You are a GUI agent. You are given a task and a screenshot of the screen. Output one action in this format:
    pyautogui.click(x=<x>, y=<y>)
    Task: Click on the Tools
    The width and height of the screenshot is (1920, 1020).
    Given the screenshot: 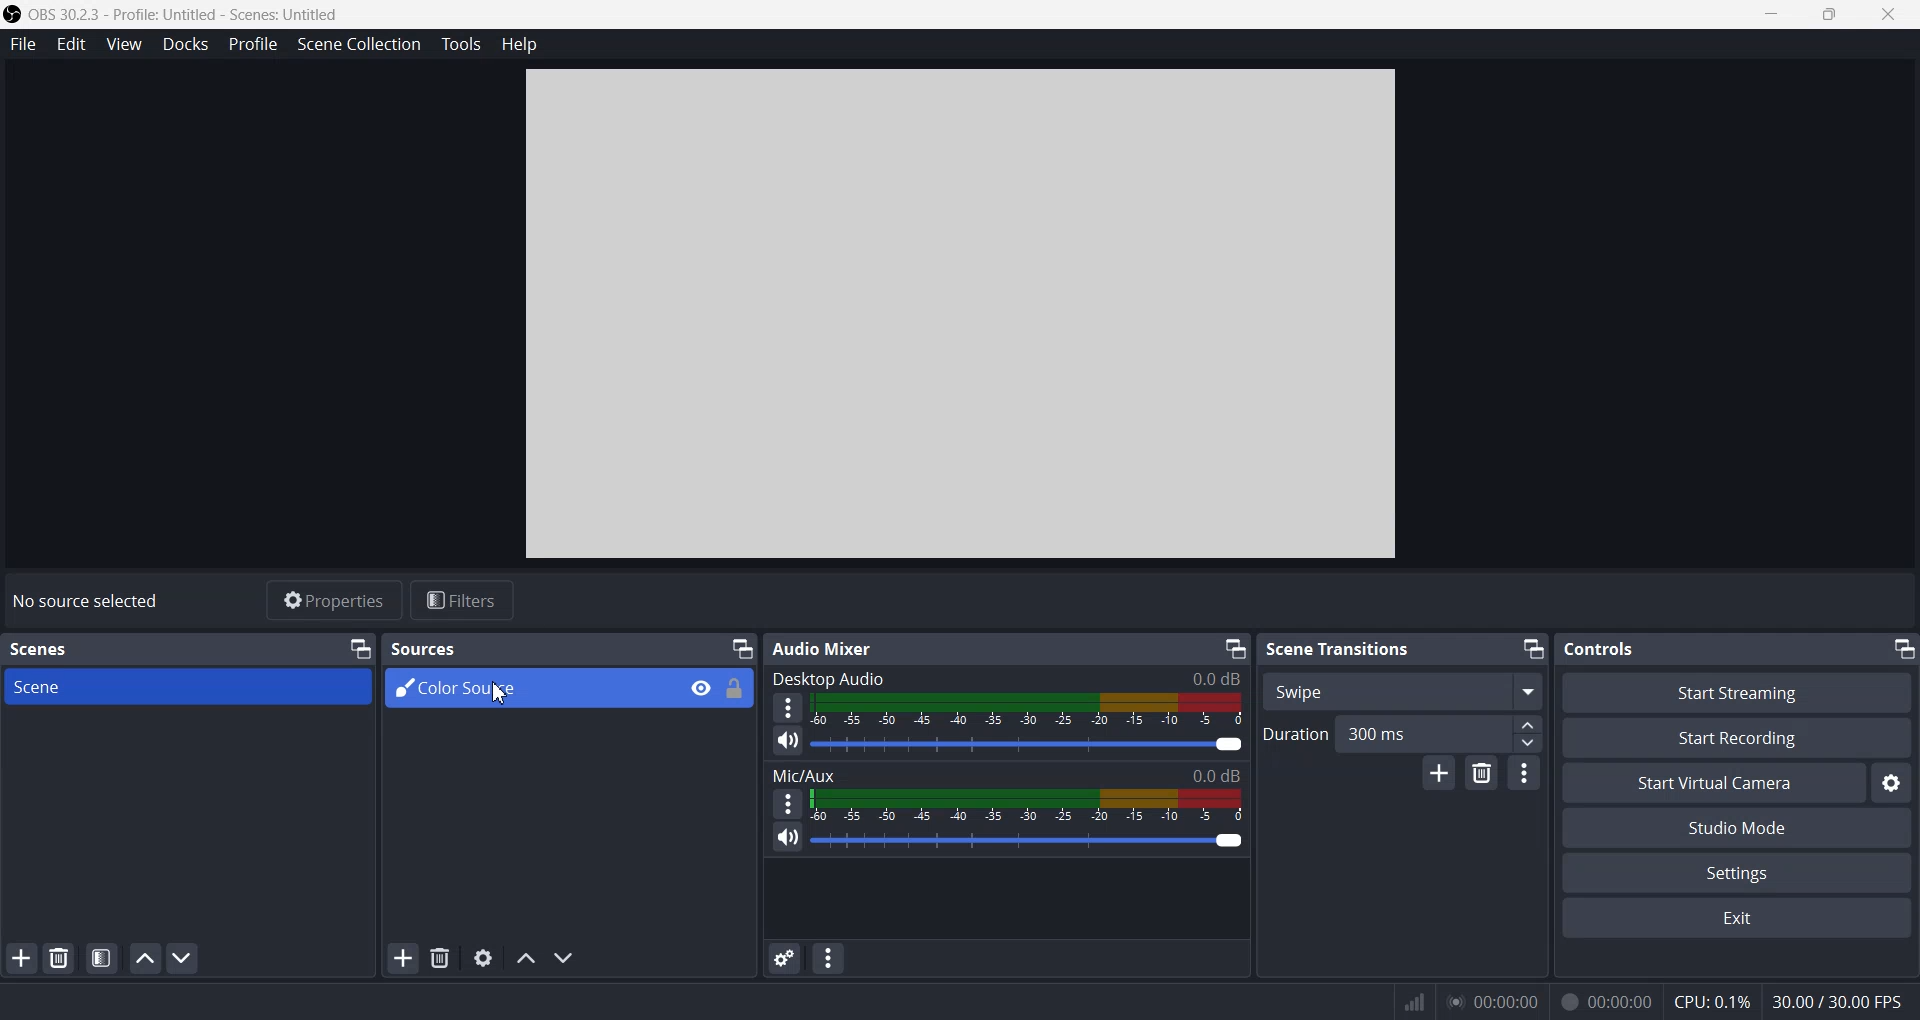 What is the action you would take?
    pyautogui.click(x=463, y=43)
    